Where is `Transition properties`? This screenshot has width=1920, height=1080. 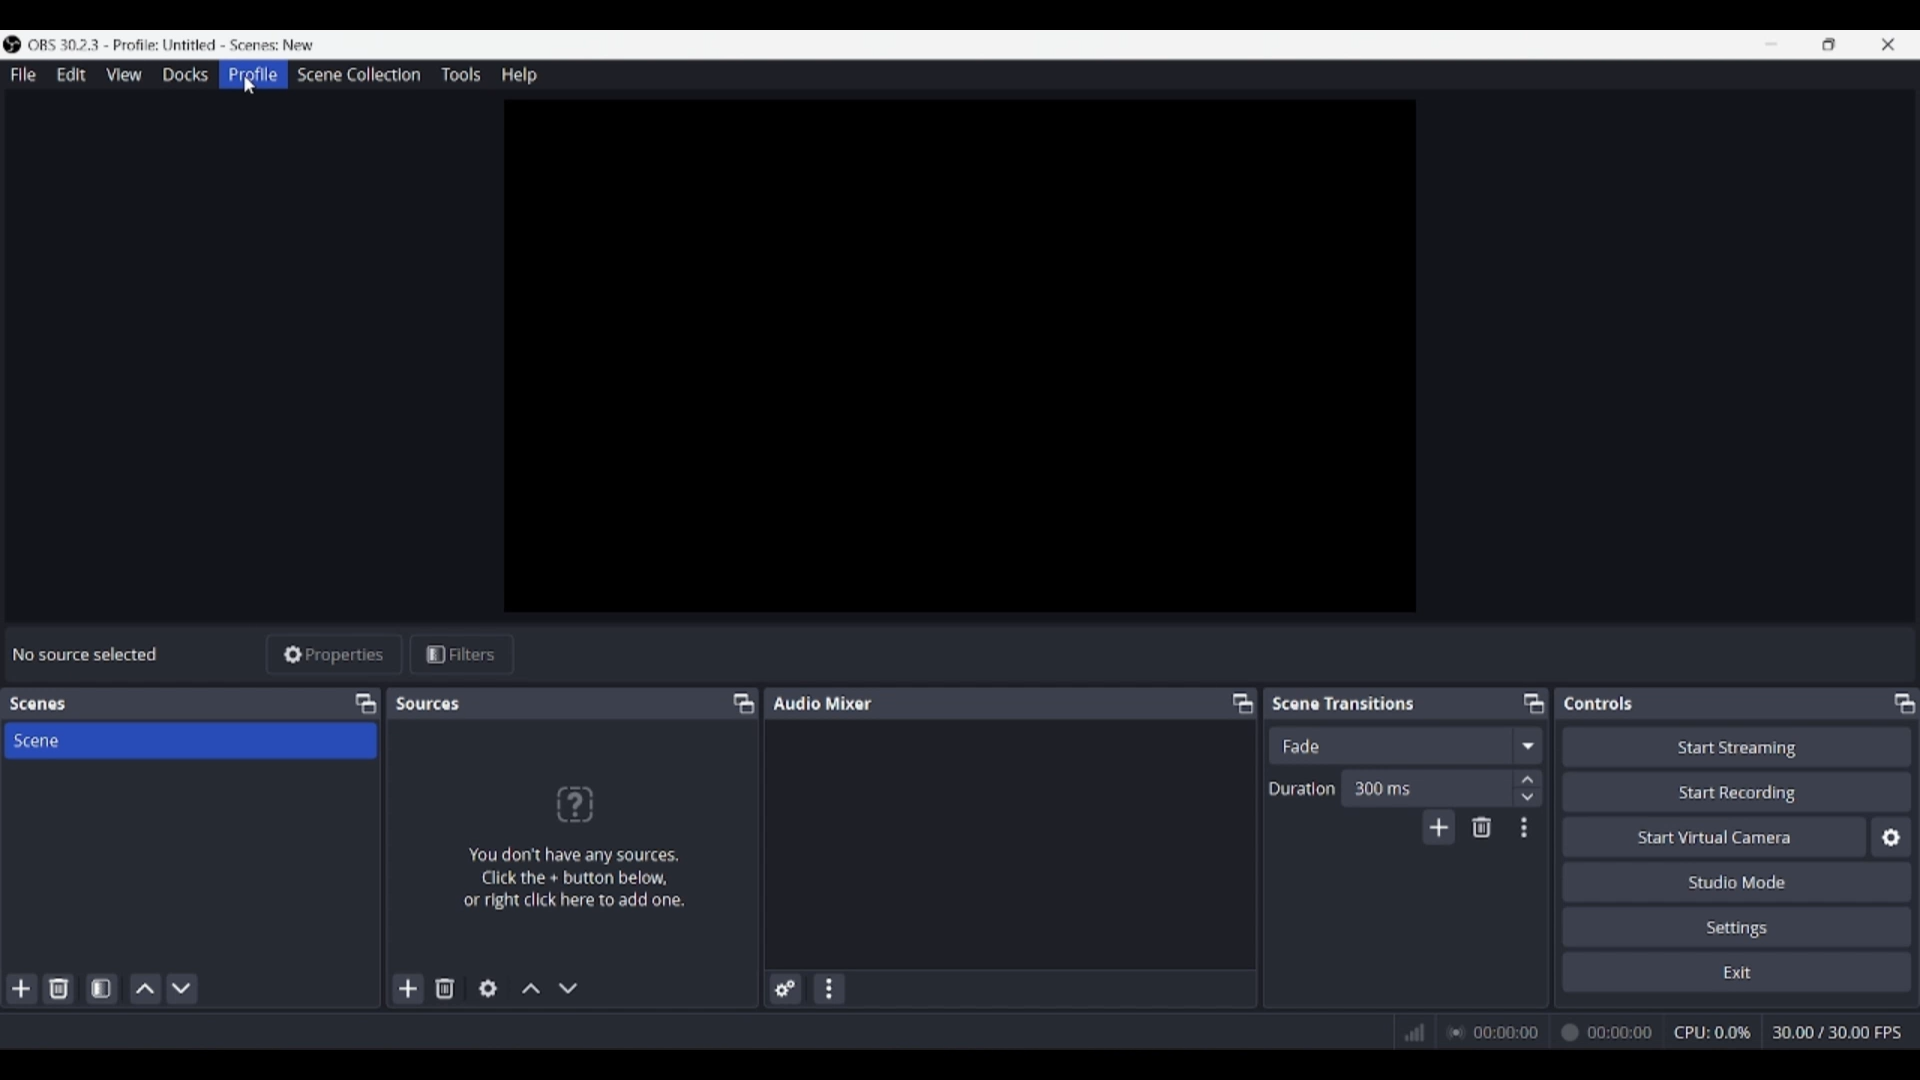 Transition properties is located at coordinates (1524, 828).